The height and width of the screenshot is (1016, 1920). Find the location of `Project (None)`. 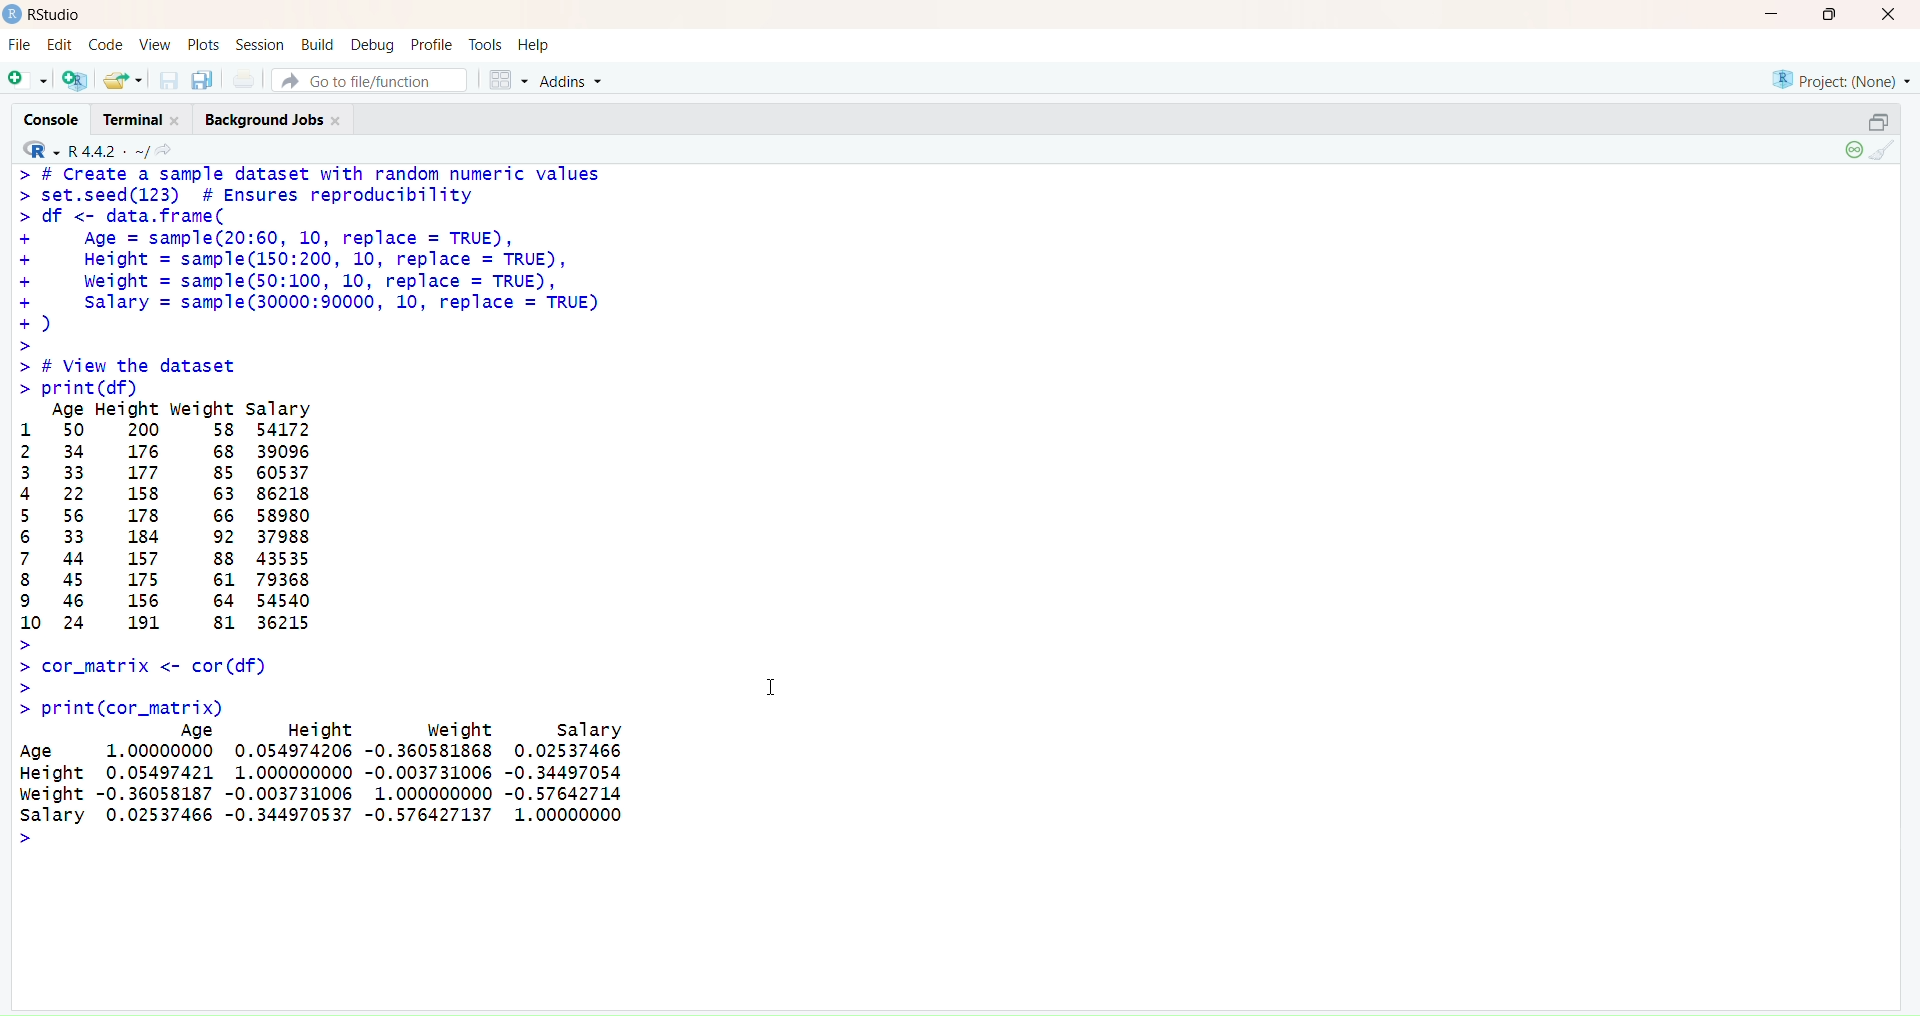

Project (None) is located at coordinates (1844, 83).